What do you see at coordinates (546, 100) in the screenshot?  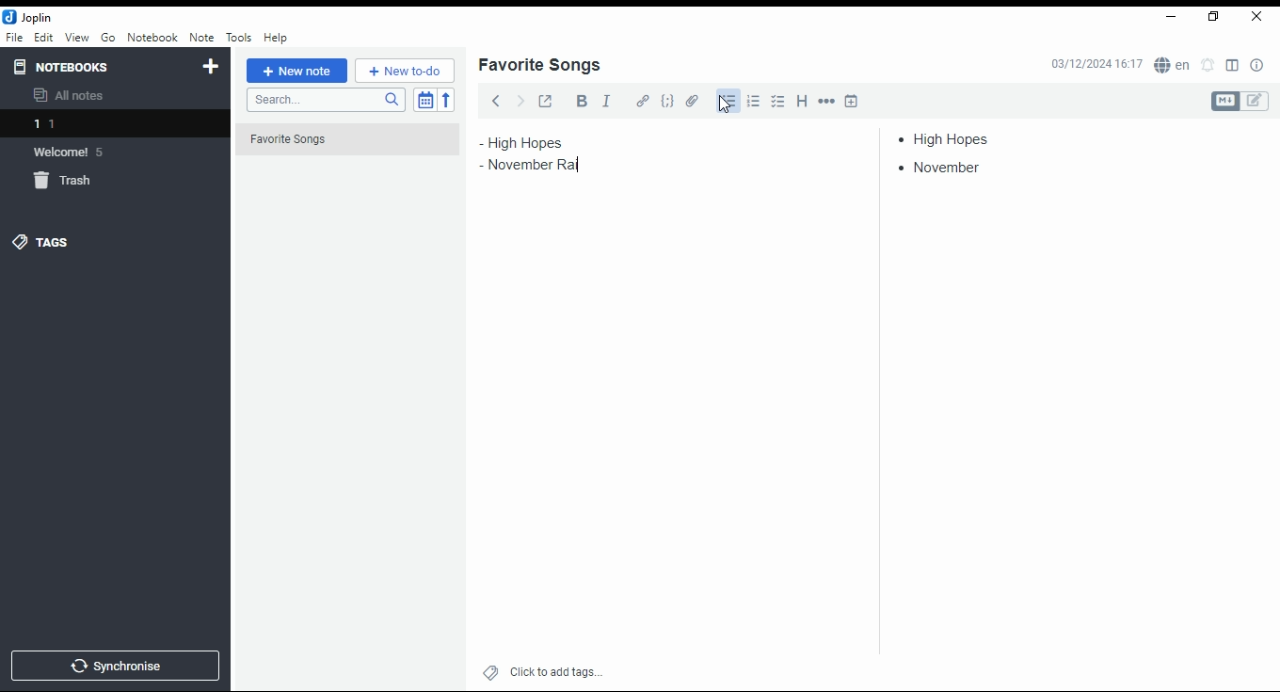 I see `toggle external editing` at bounding box center [546, 100].